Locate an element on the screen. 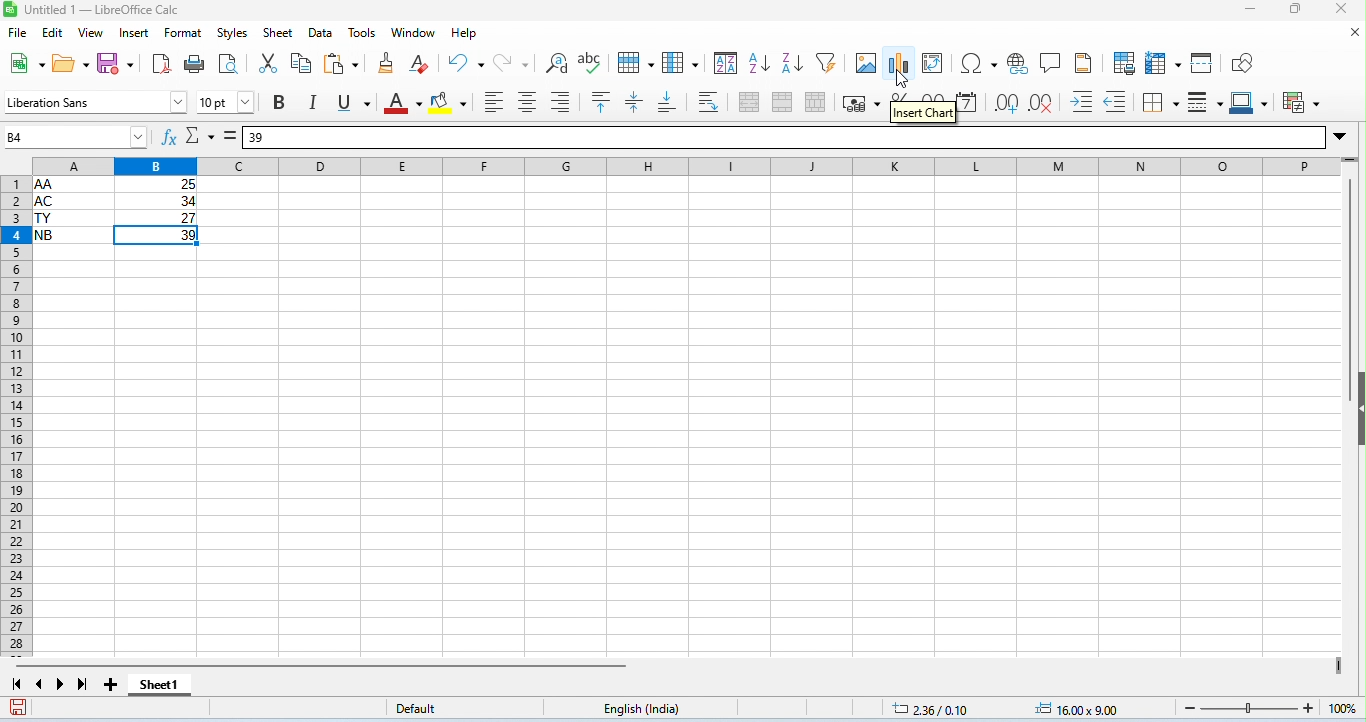  align to top is located at coordinates (600, 102).